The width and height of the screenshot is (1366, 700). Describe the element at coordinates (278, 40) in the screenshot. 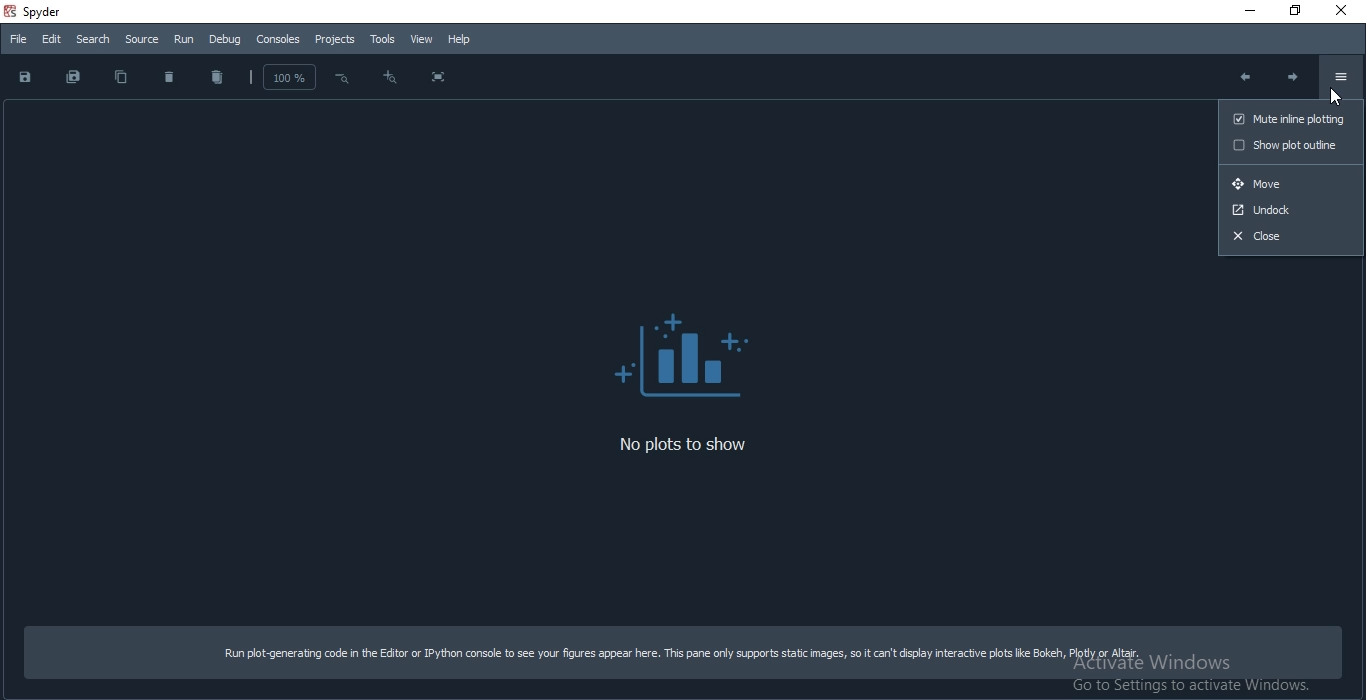

I see `Consoles` at that location.